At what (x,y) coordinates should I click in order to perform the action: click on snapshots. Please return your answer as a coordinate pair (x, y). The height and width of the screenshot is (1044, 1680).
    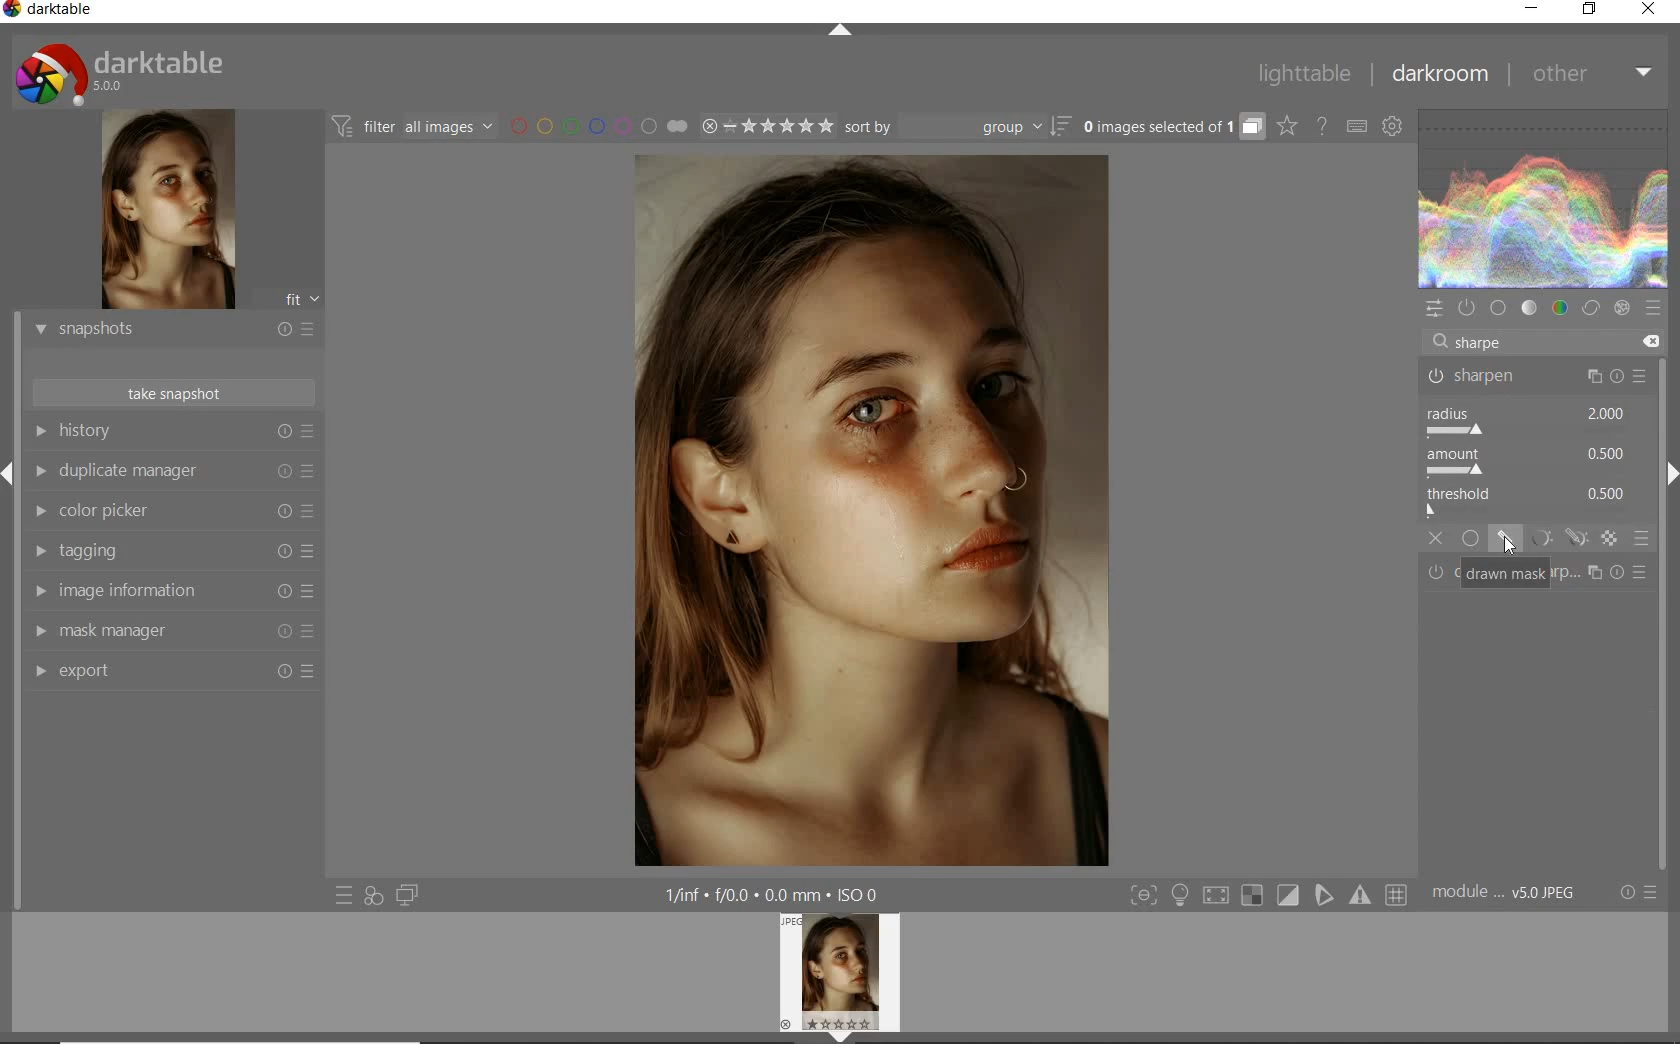
    Looking at the image, I should click on (173, 331).